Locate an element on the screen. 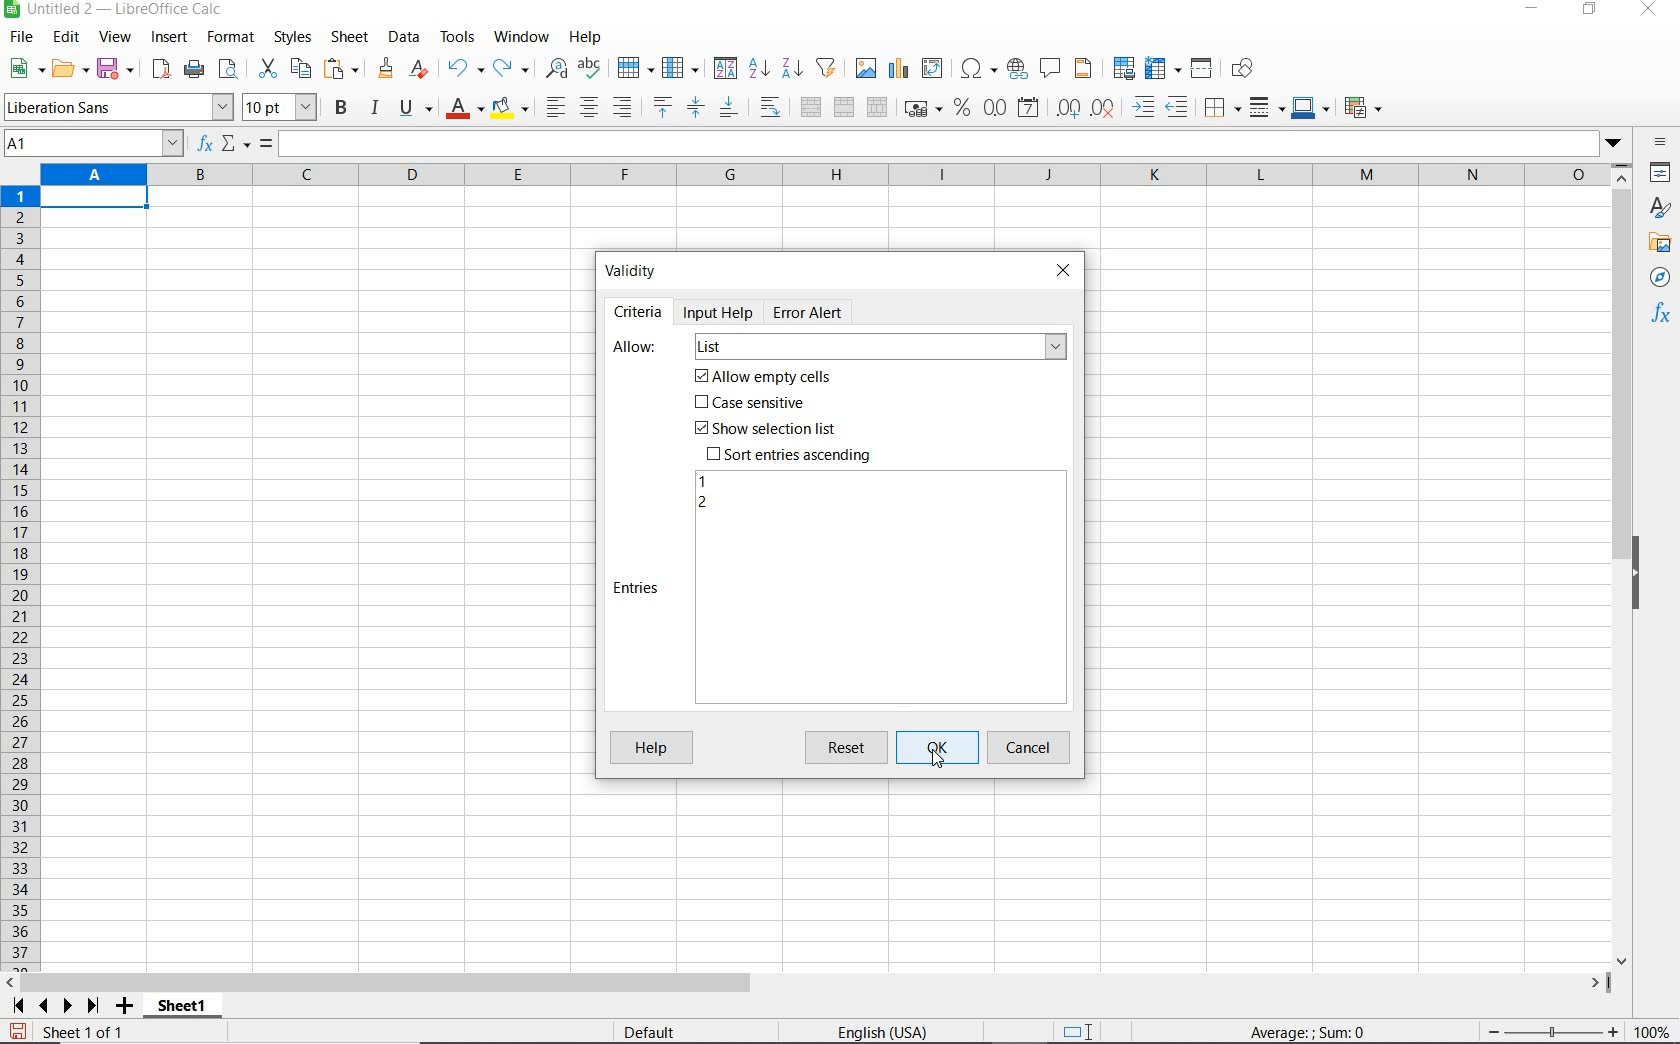 The image size is (1680, 1044). headers and footers is located at coordinates (1087, 69).